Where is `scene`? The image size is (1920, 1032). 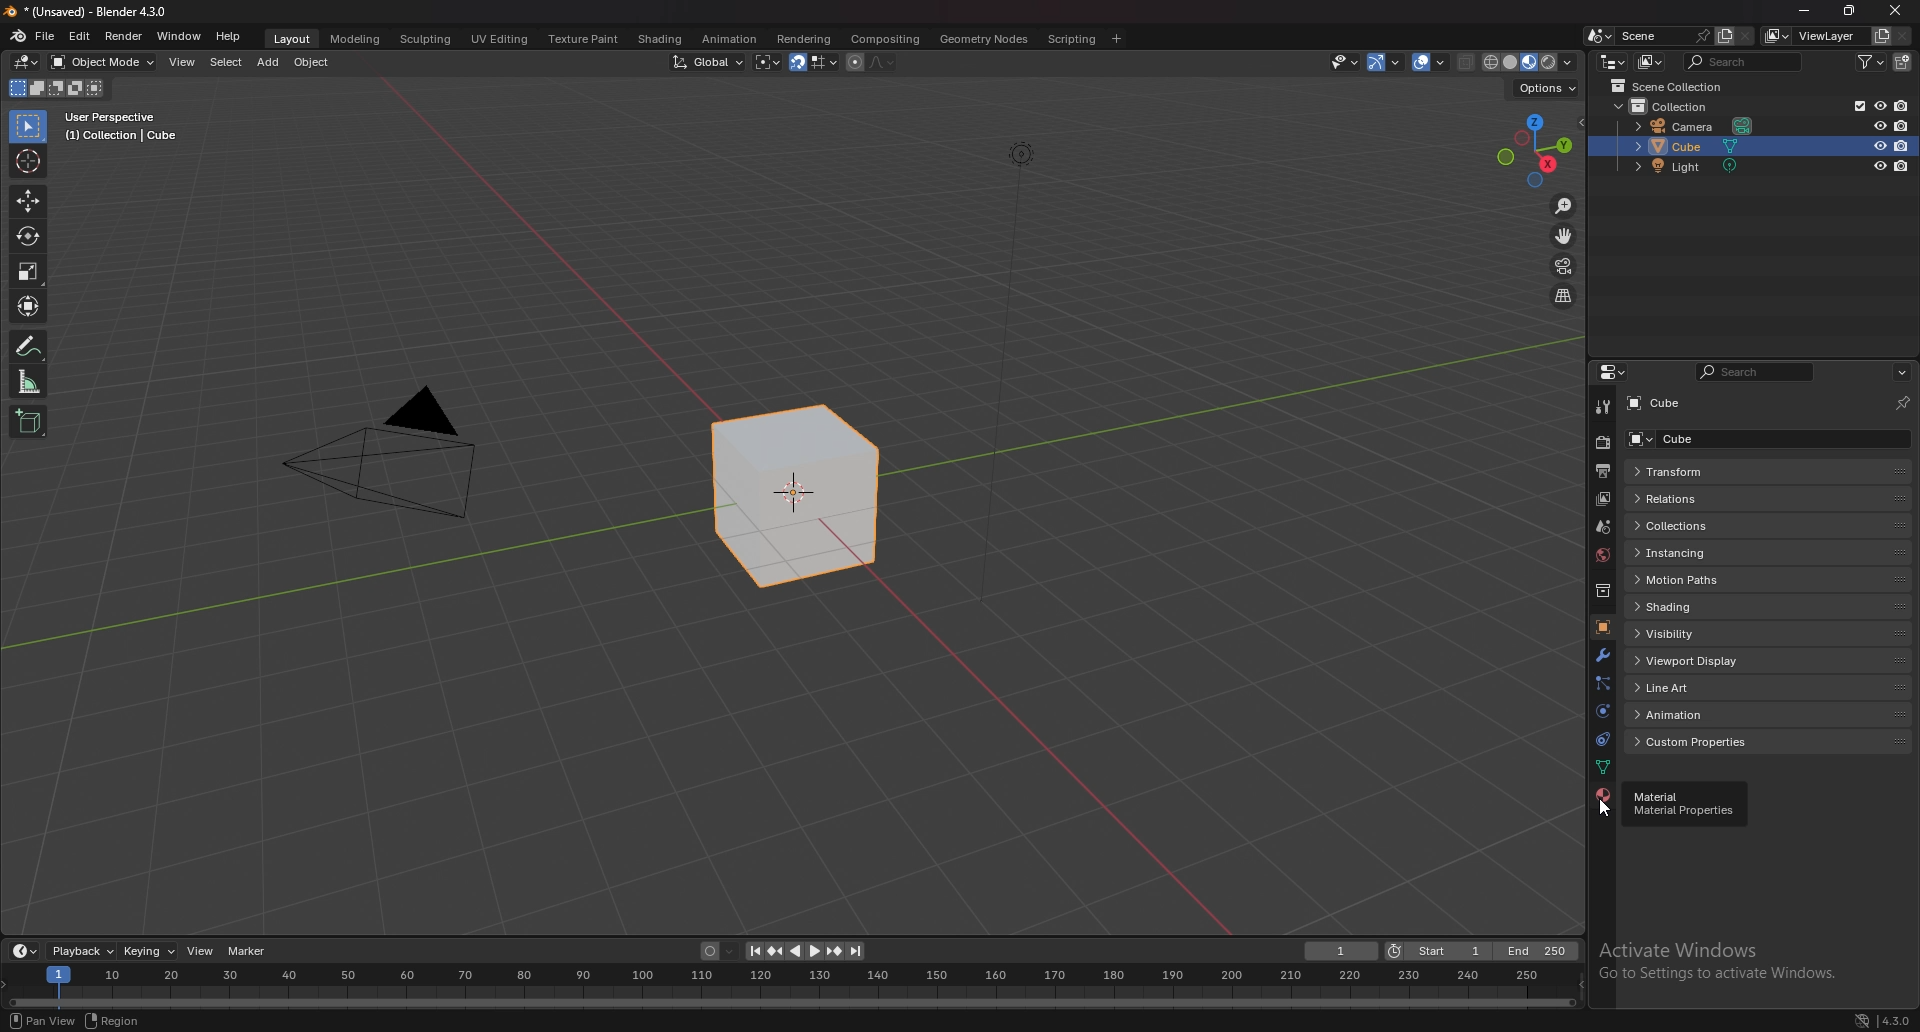
scene is located at coordinates (1661, 35).